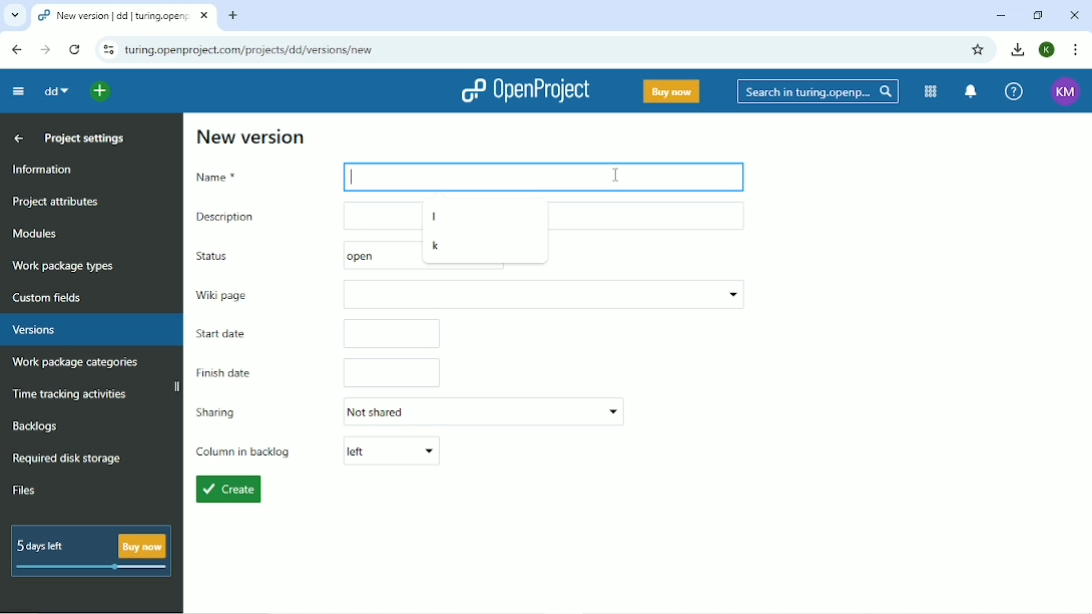 The height and width of the screenshot is (614, 1092). What do you see at coordinates (1016, 49) in the screenshot?
I see `Download` at bounding box center [1016, 49].